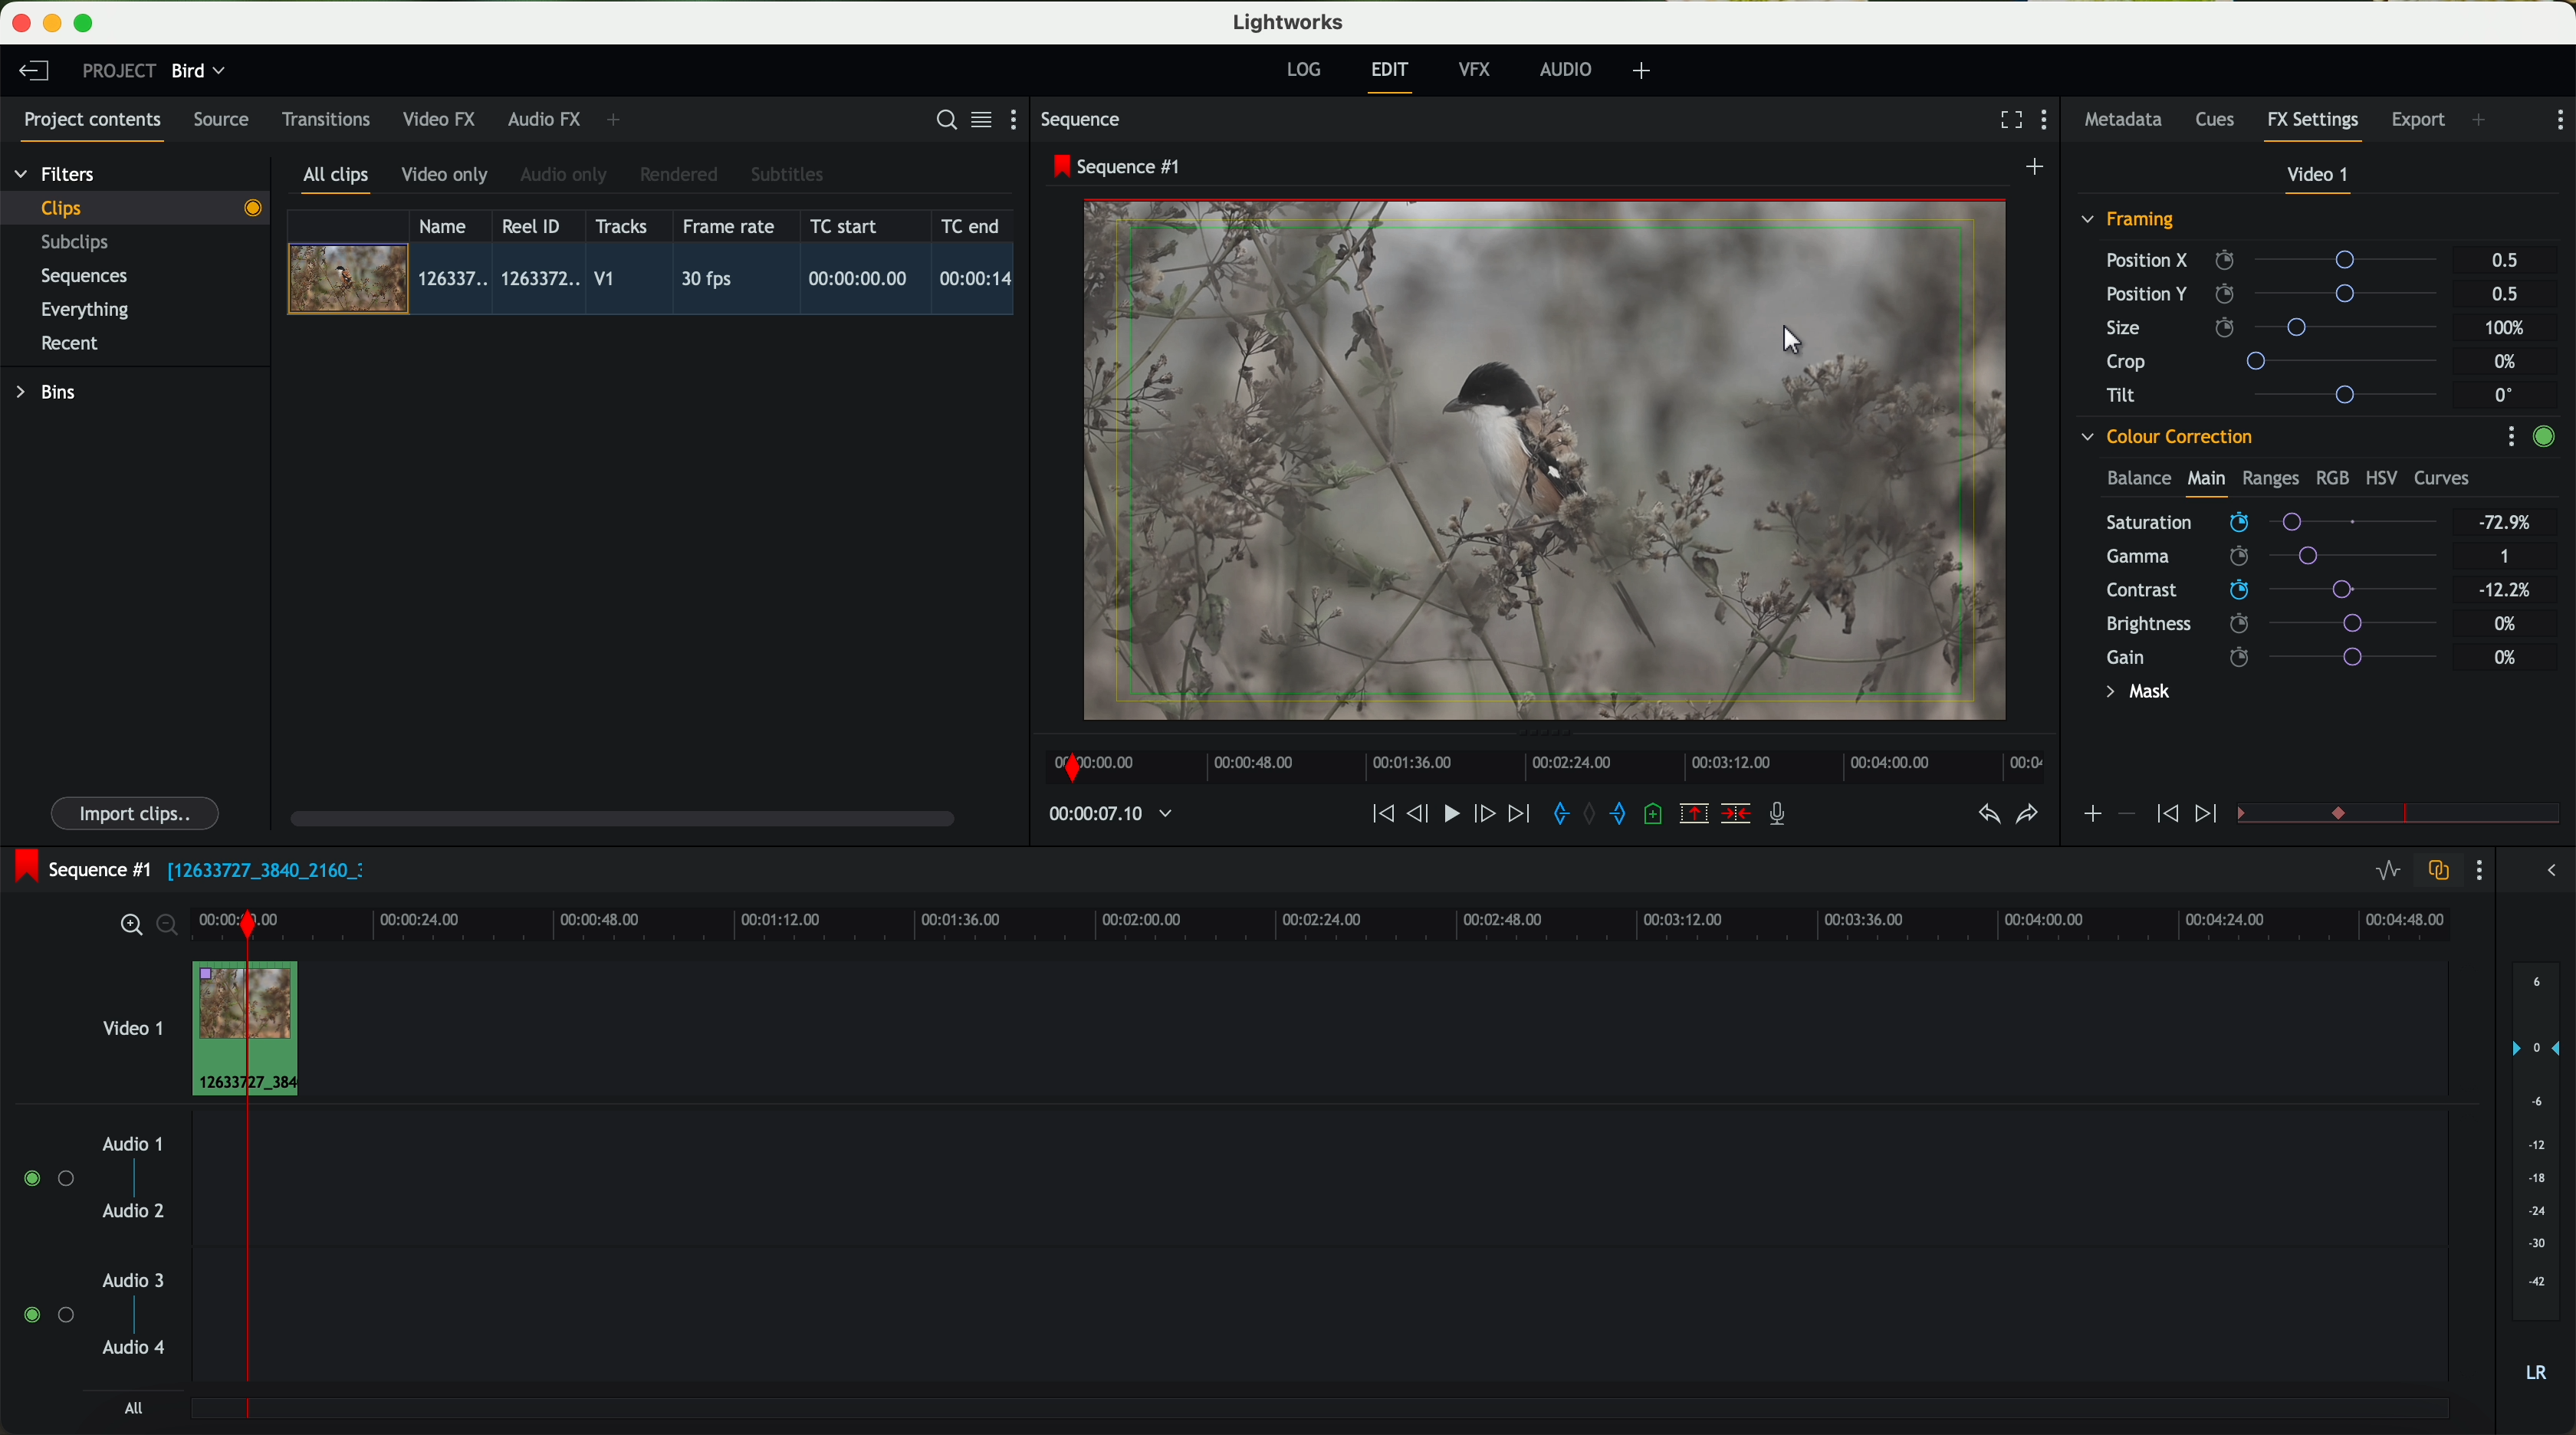 This screenshot has width=2576, height=1435. What do you see at coordinates (1381, 815) in the screenshot?
I see `rewind` at bounding box center [1381, 815].